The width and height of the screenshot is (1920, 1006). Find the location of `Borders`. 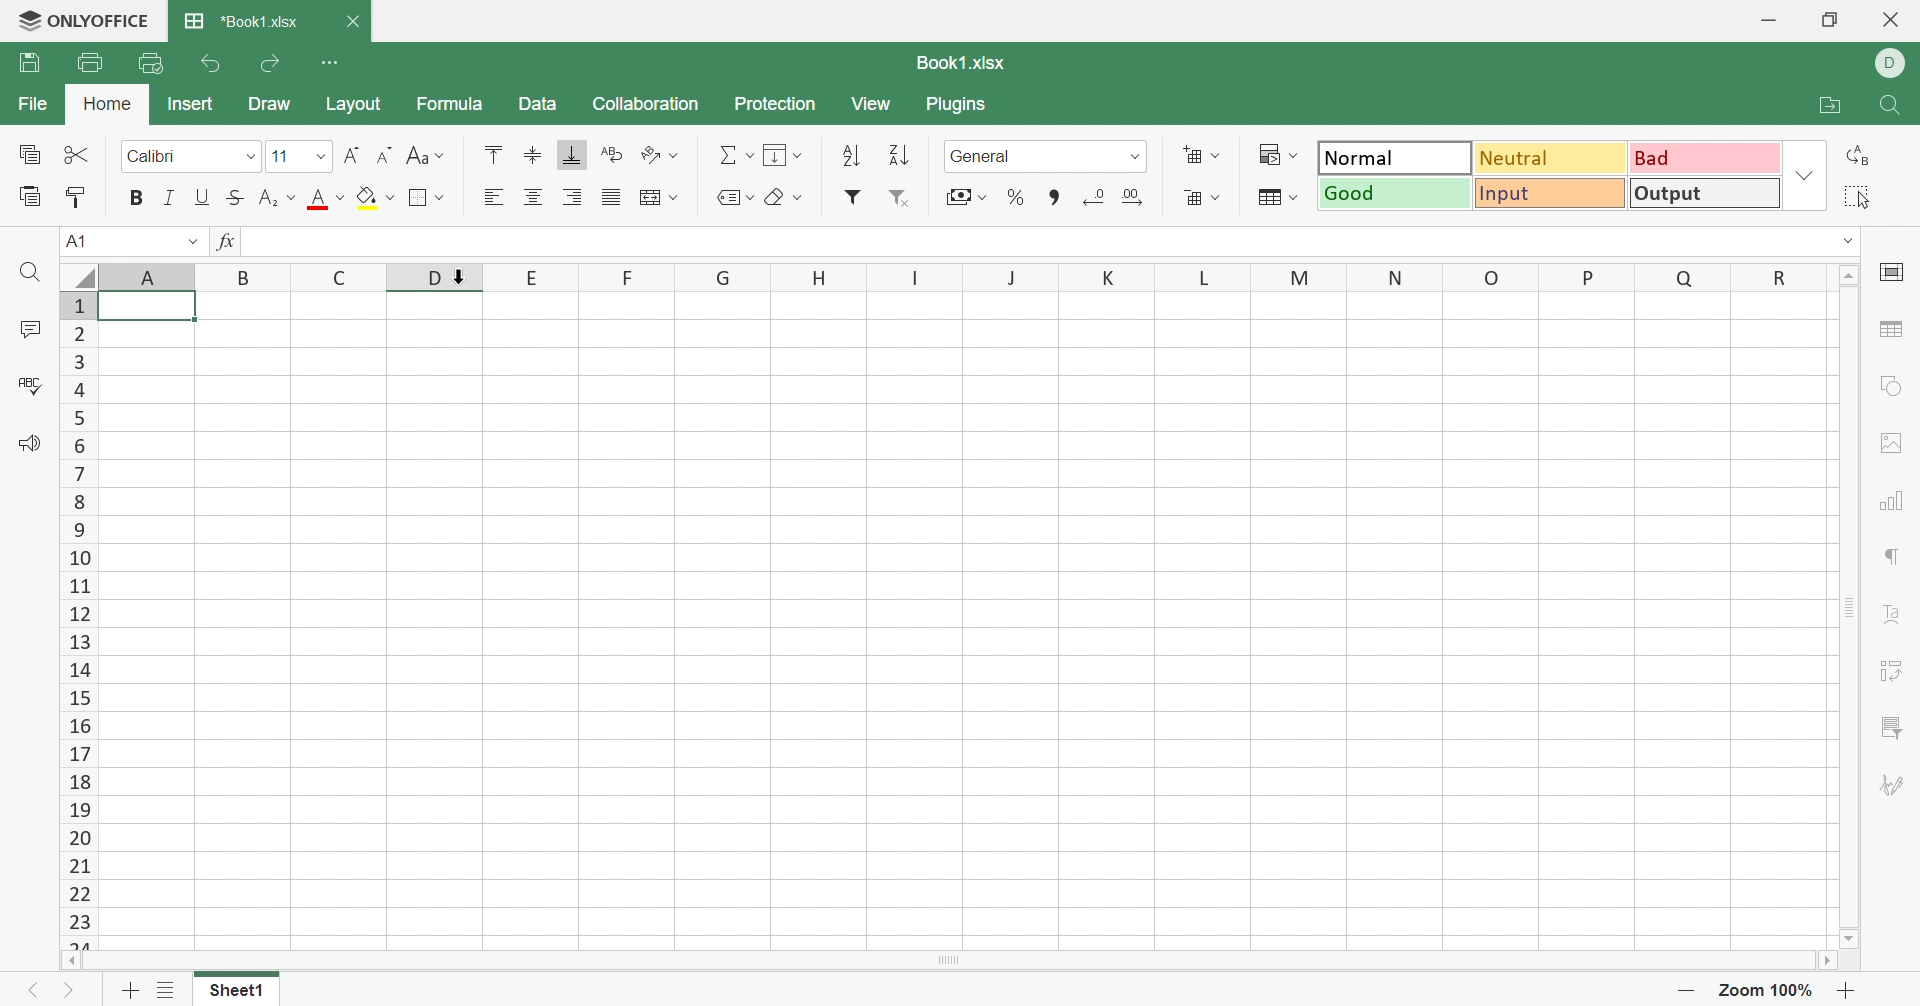

Borders is located at coordinates (419, 199).